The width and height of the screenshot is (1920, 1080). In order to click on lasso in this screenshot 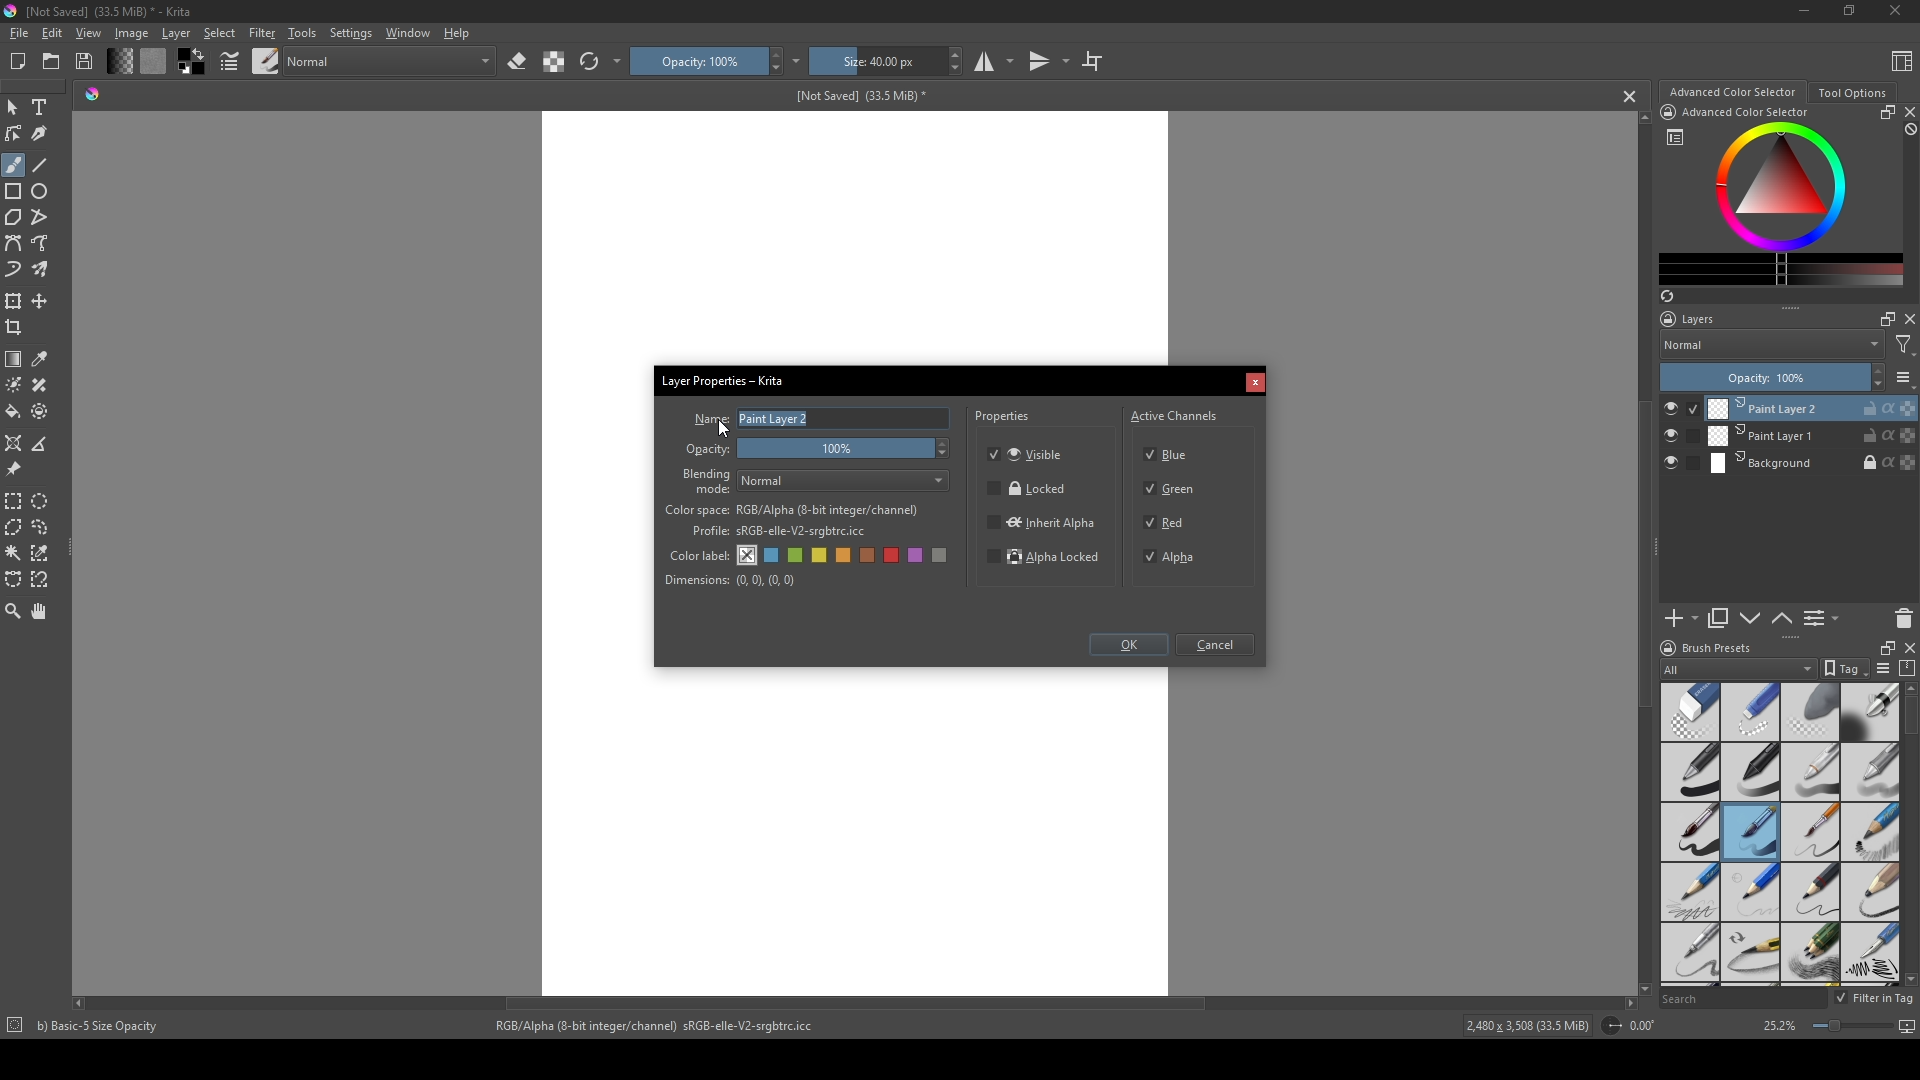, I will do `click(42, 527)`.